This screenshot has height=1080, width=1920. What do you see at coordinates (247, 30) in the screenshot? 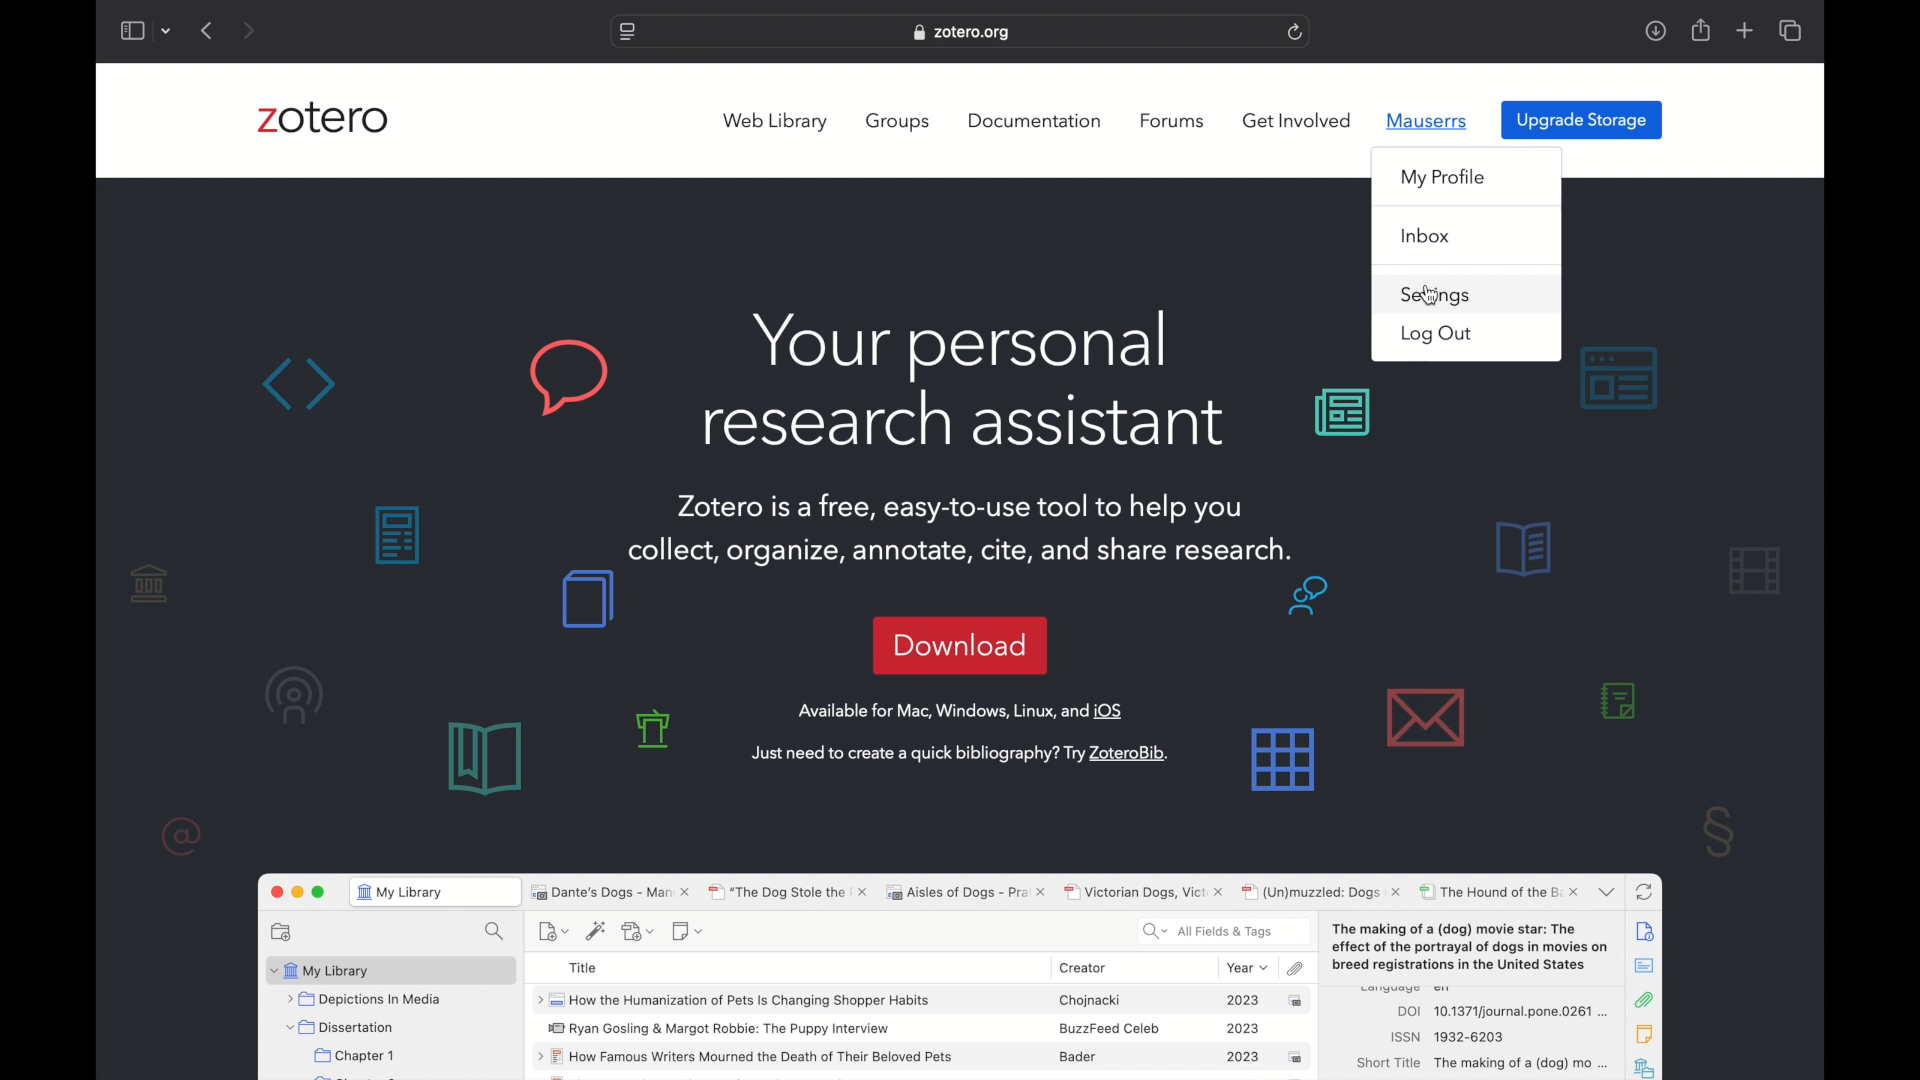
I see `next` at bounding box center [247, 30].